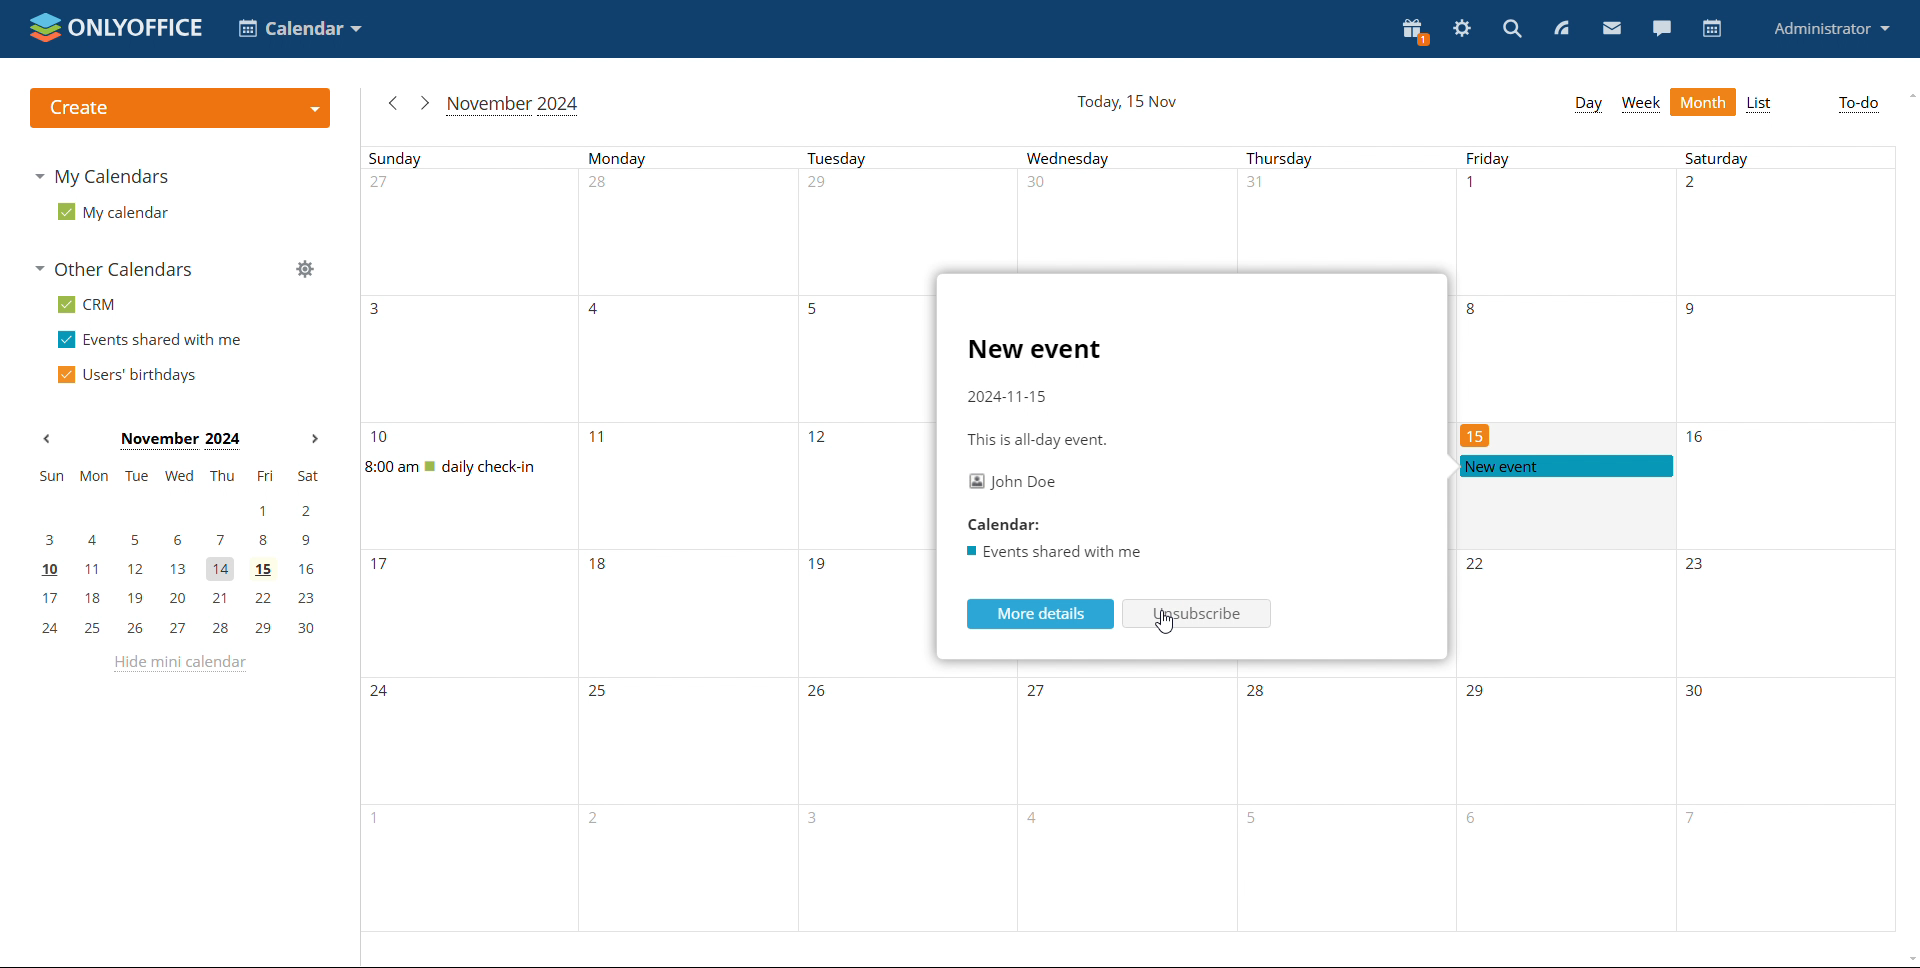  What do you see at coordinates (1896, 953) in the screenshot?
I see `scroll down` at bounding box center [1896, 953].